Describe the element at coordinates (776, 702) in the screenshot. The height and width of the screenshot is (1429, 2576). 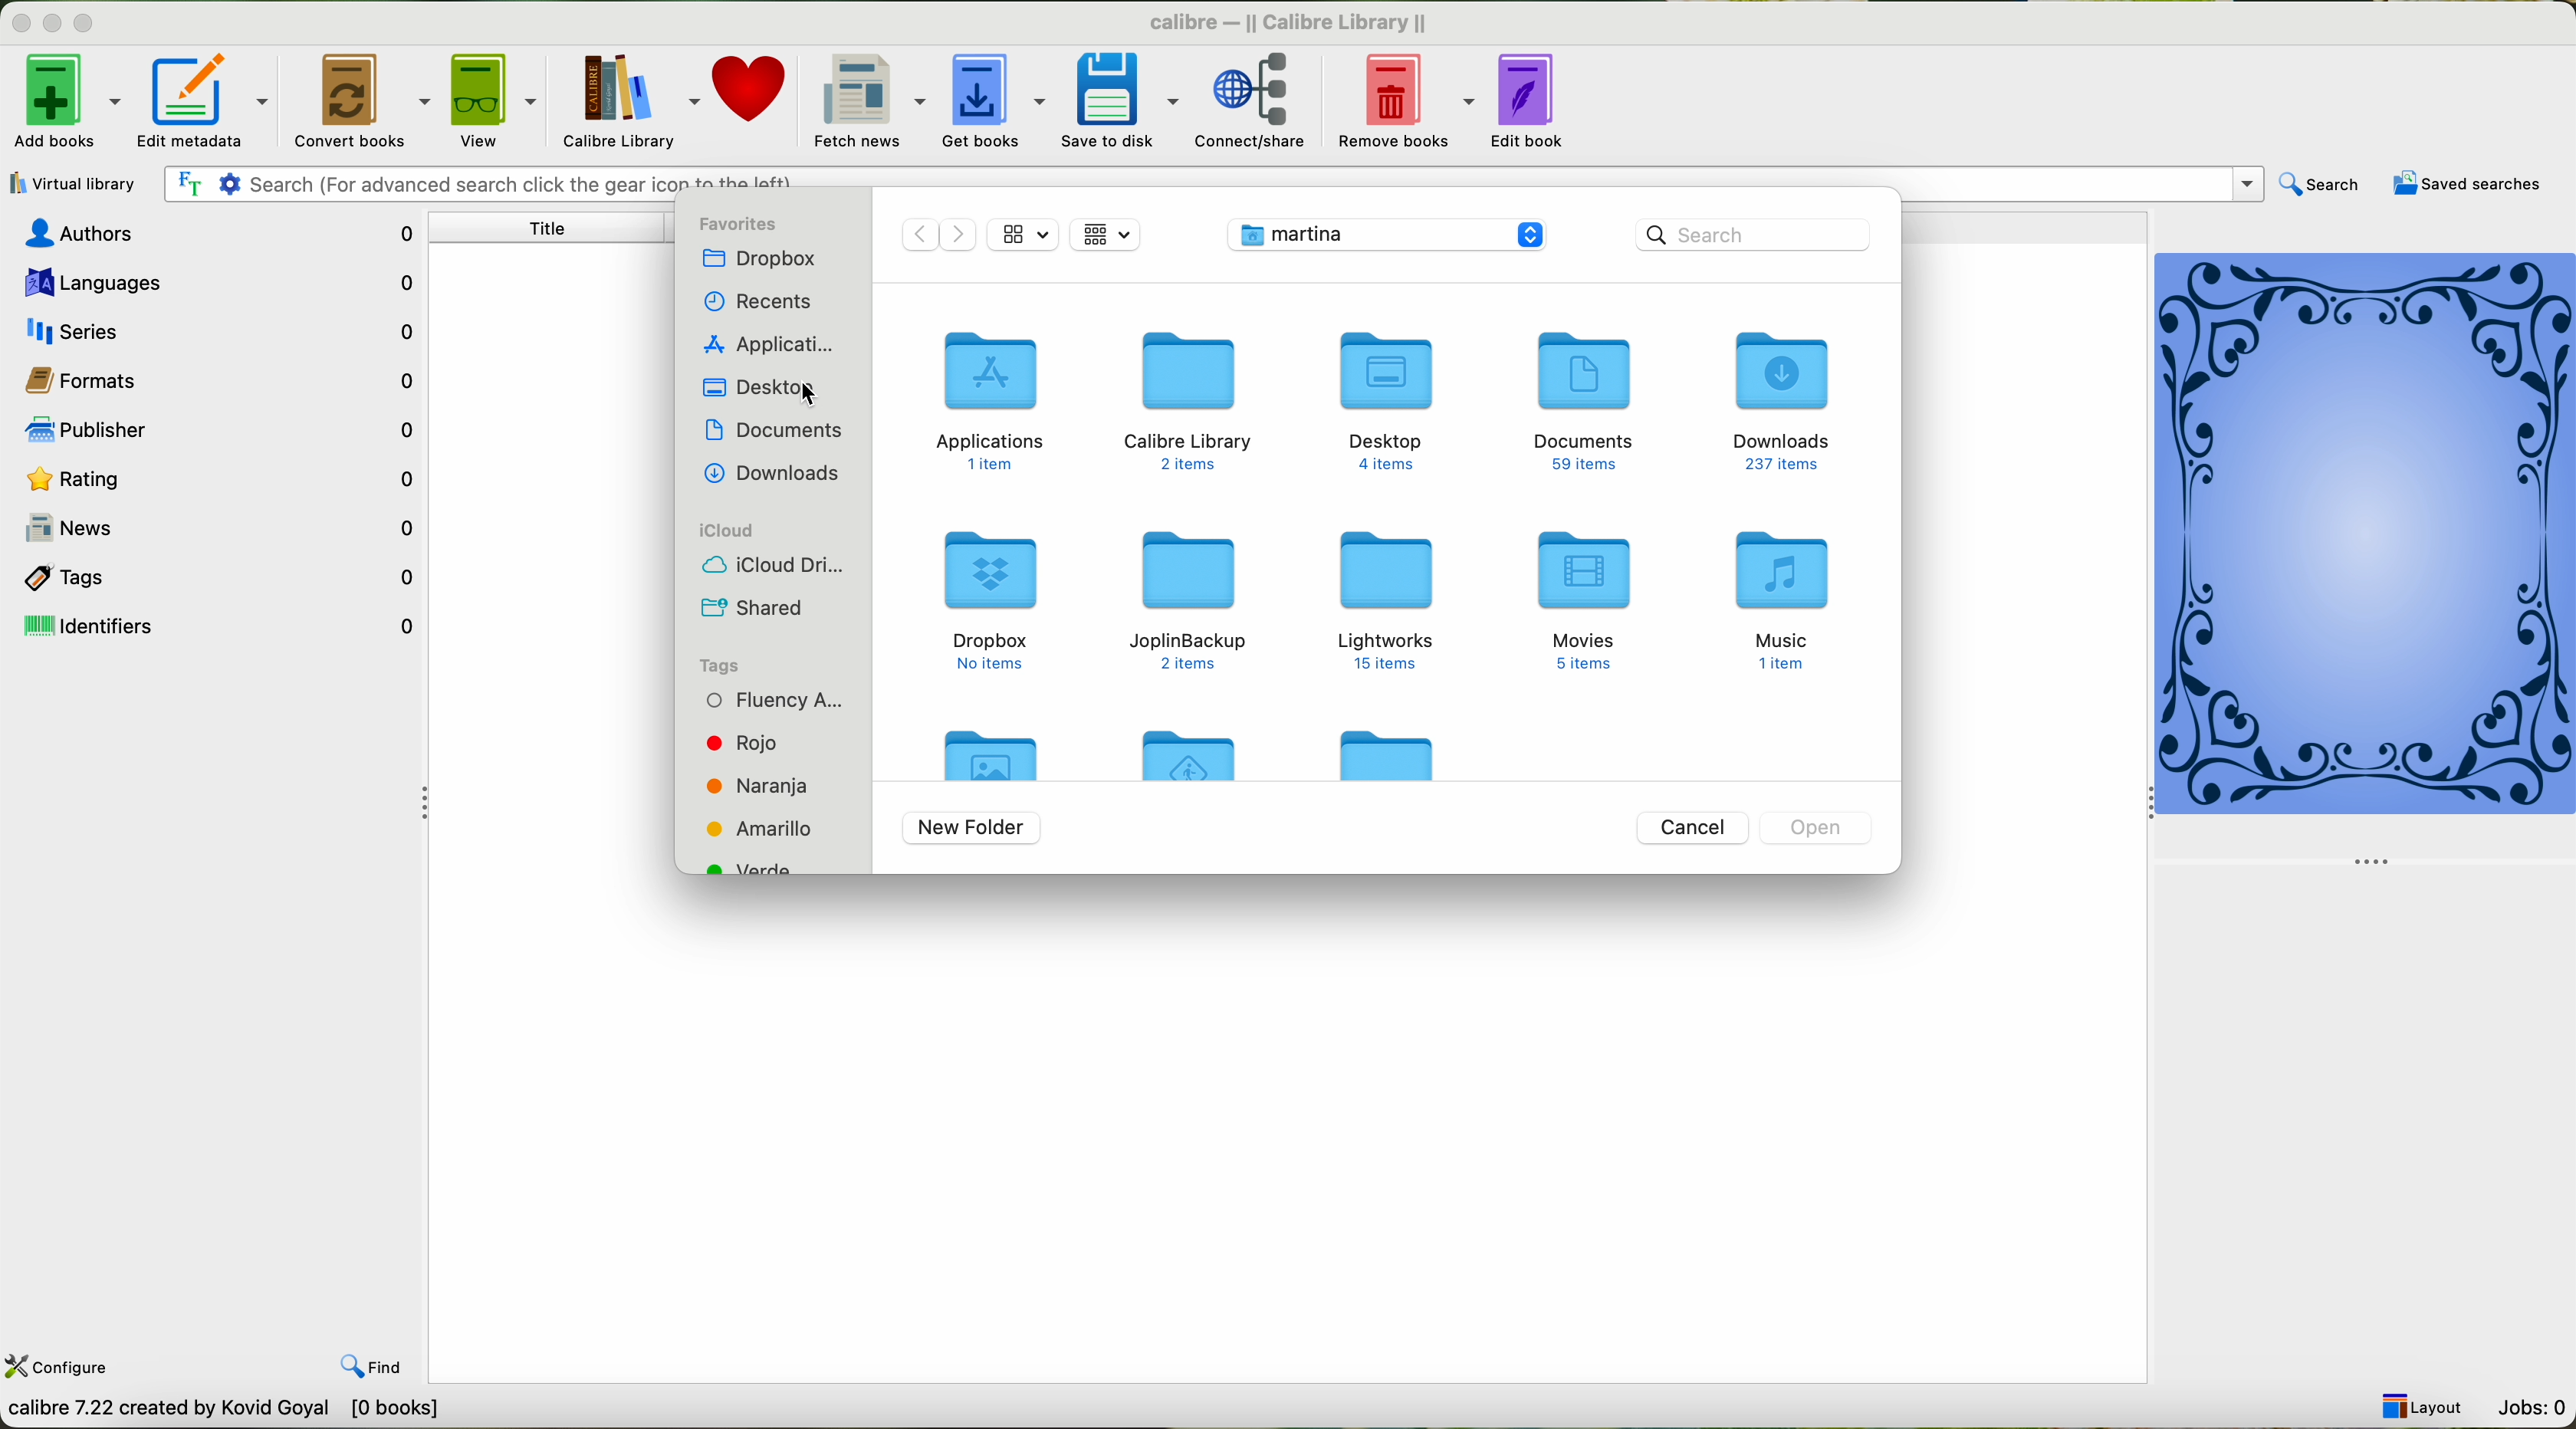
I see `fluency tag` at that location.